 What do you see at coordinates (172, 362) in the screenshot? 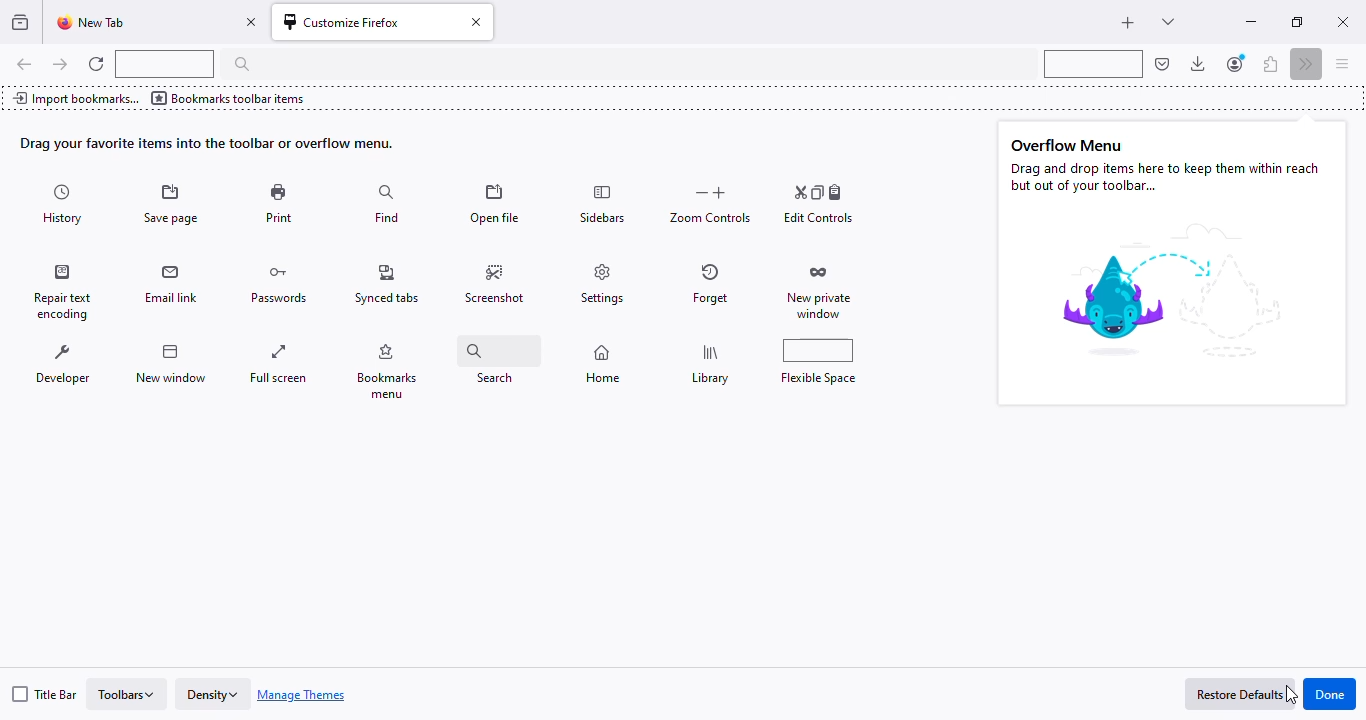
I see `new window` at bounding box center [172, 362].